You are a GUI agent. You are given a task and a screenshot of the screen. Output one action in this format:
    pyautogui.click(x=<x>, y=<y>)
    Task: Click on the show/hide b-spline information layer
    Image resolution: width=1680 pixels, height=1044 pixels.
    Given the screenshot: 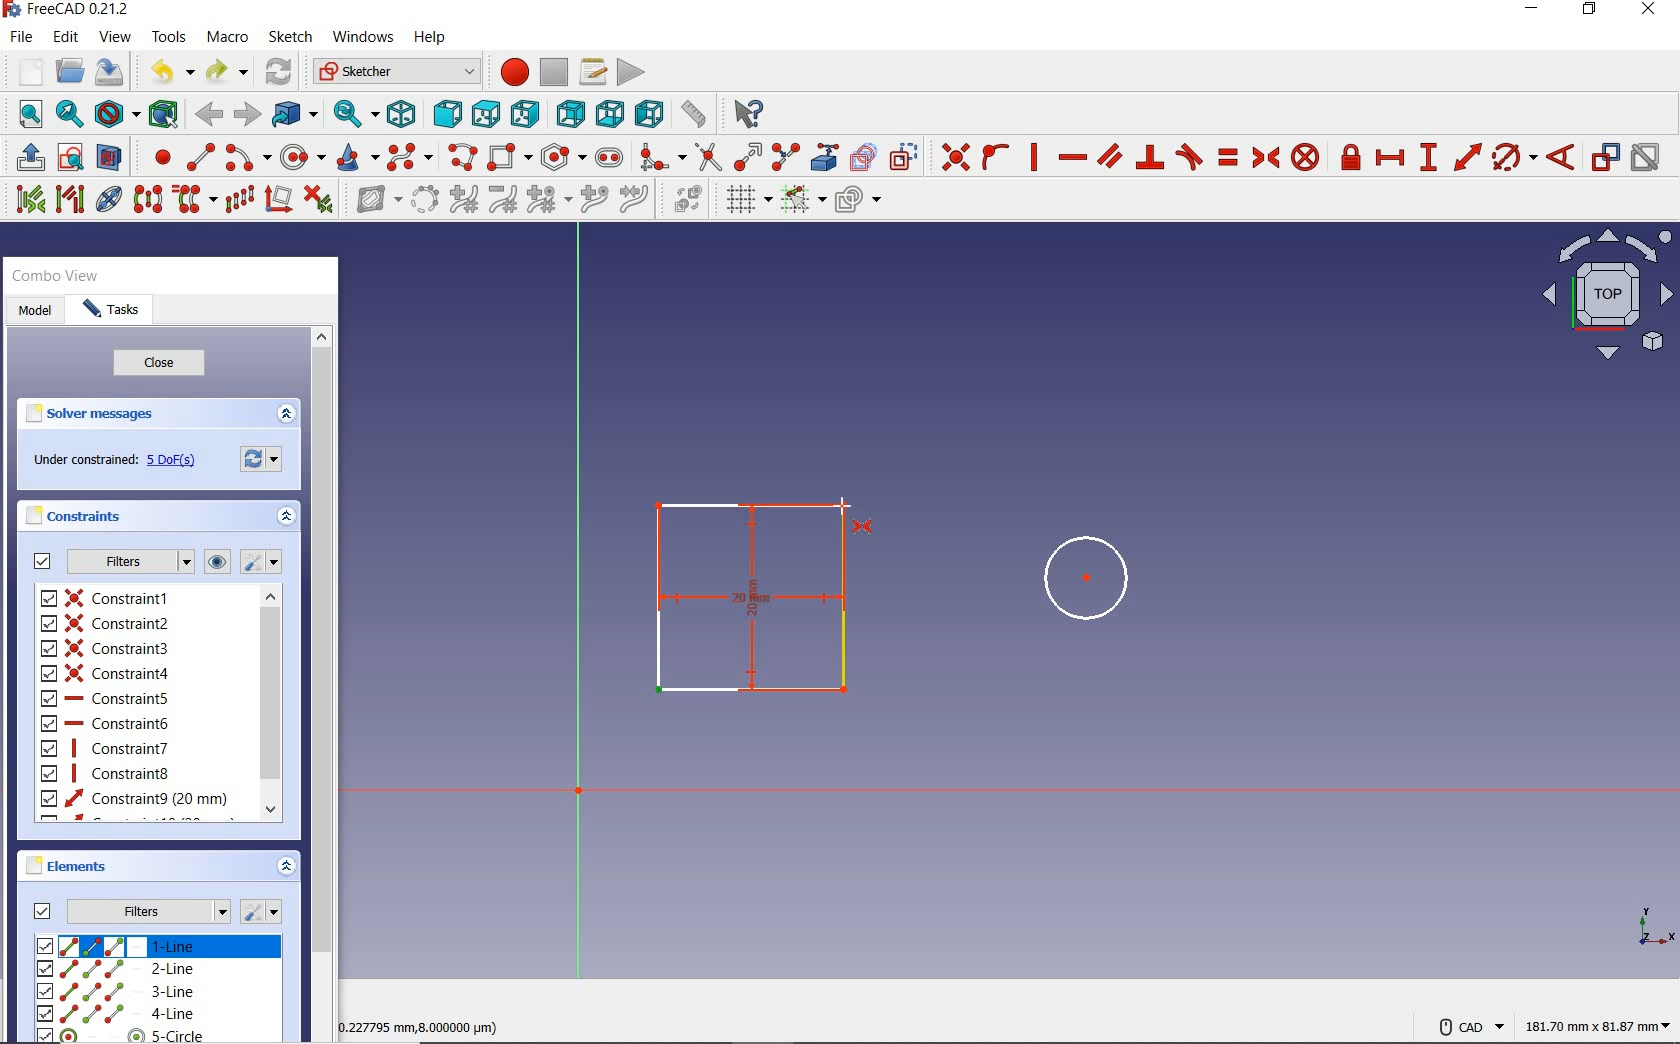 What is the action you would take?
    pyautogui.click(x=374, y=201)
    